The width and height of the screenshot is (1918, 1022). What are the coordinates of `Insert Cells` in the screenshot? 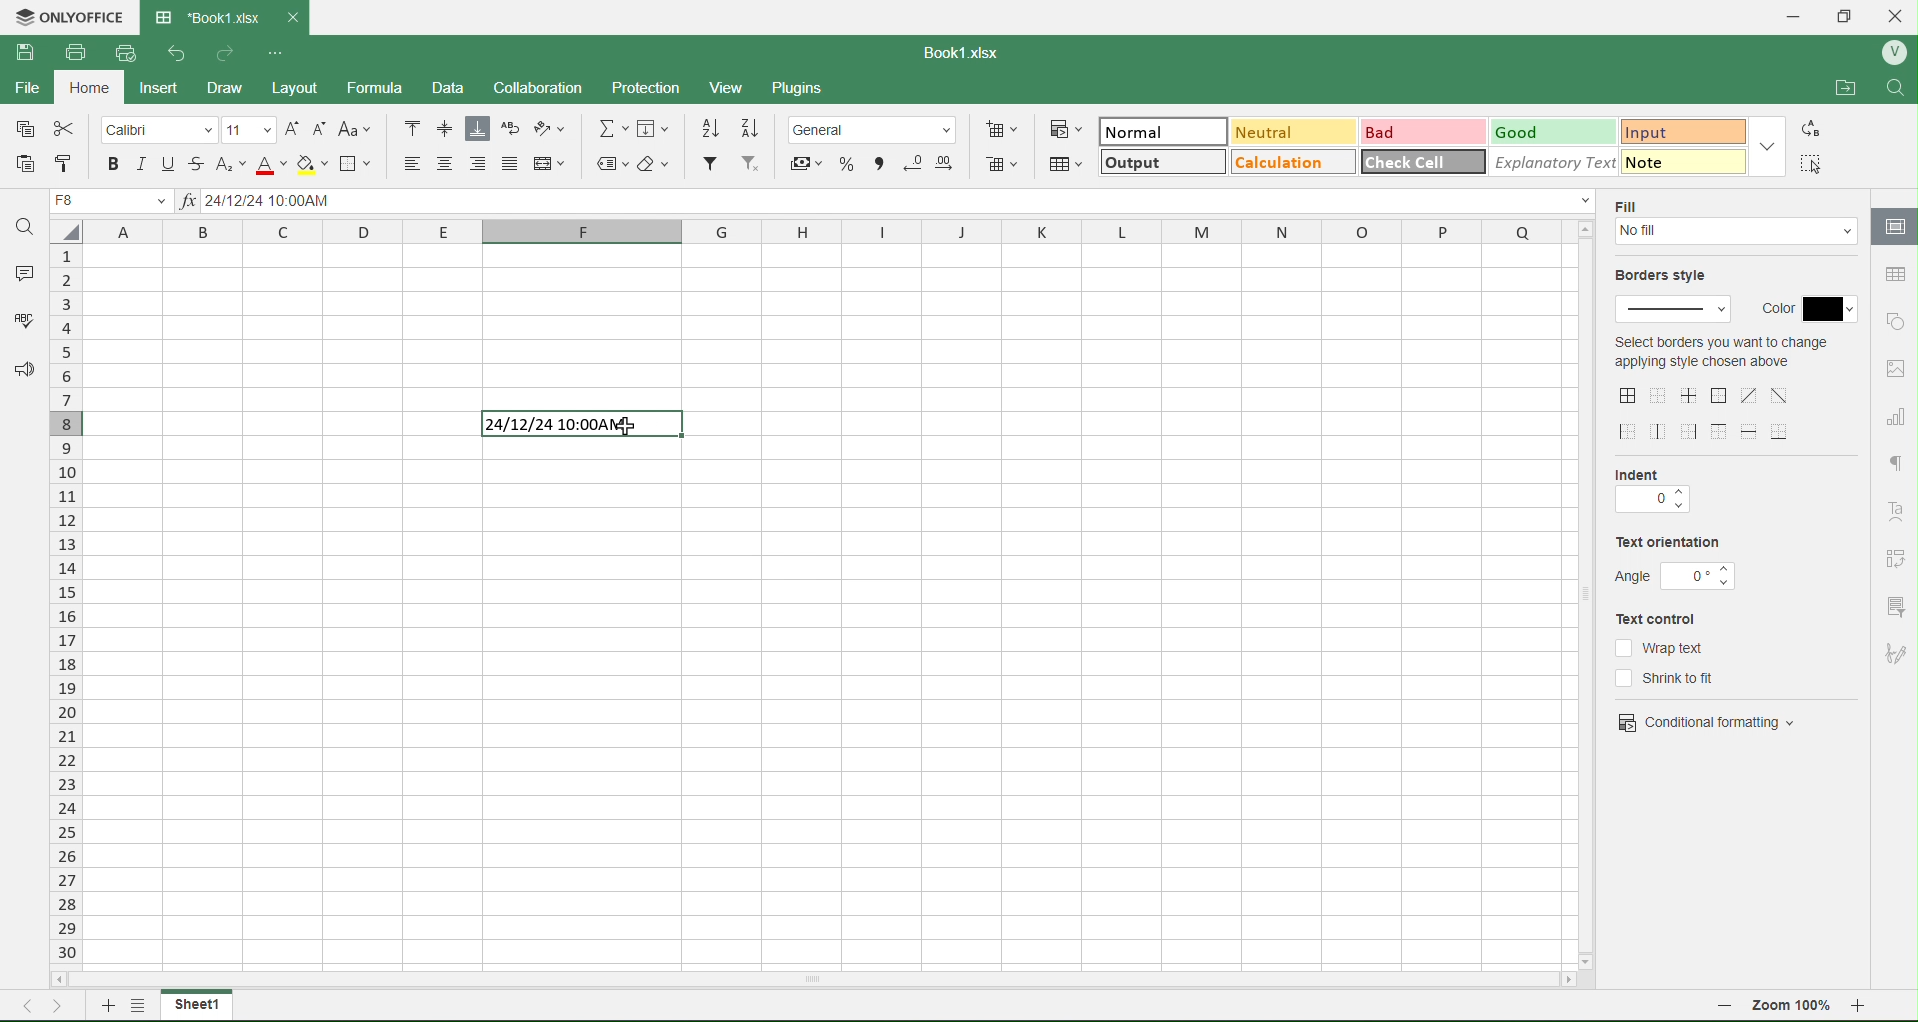 It's located at (1005, 128).